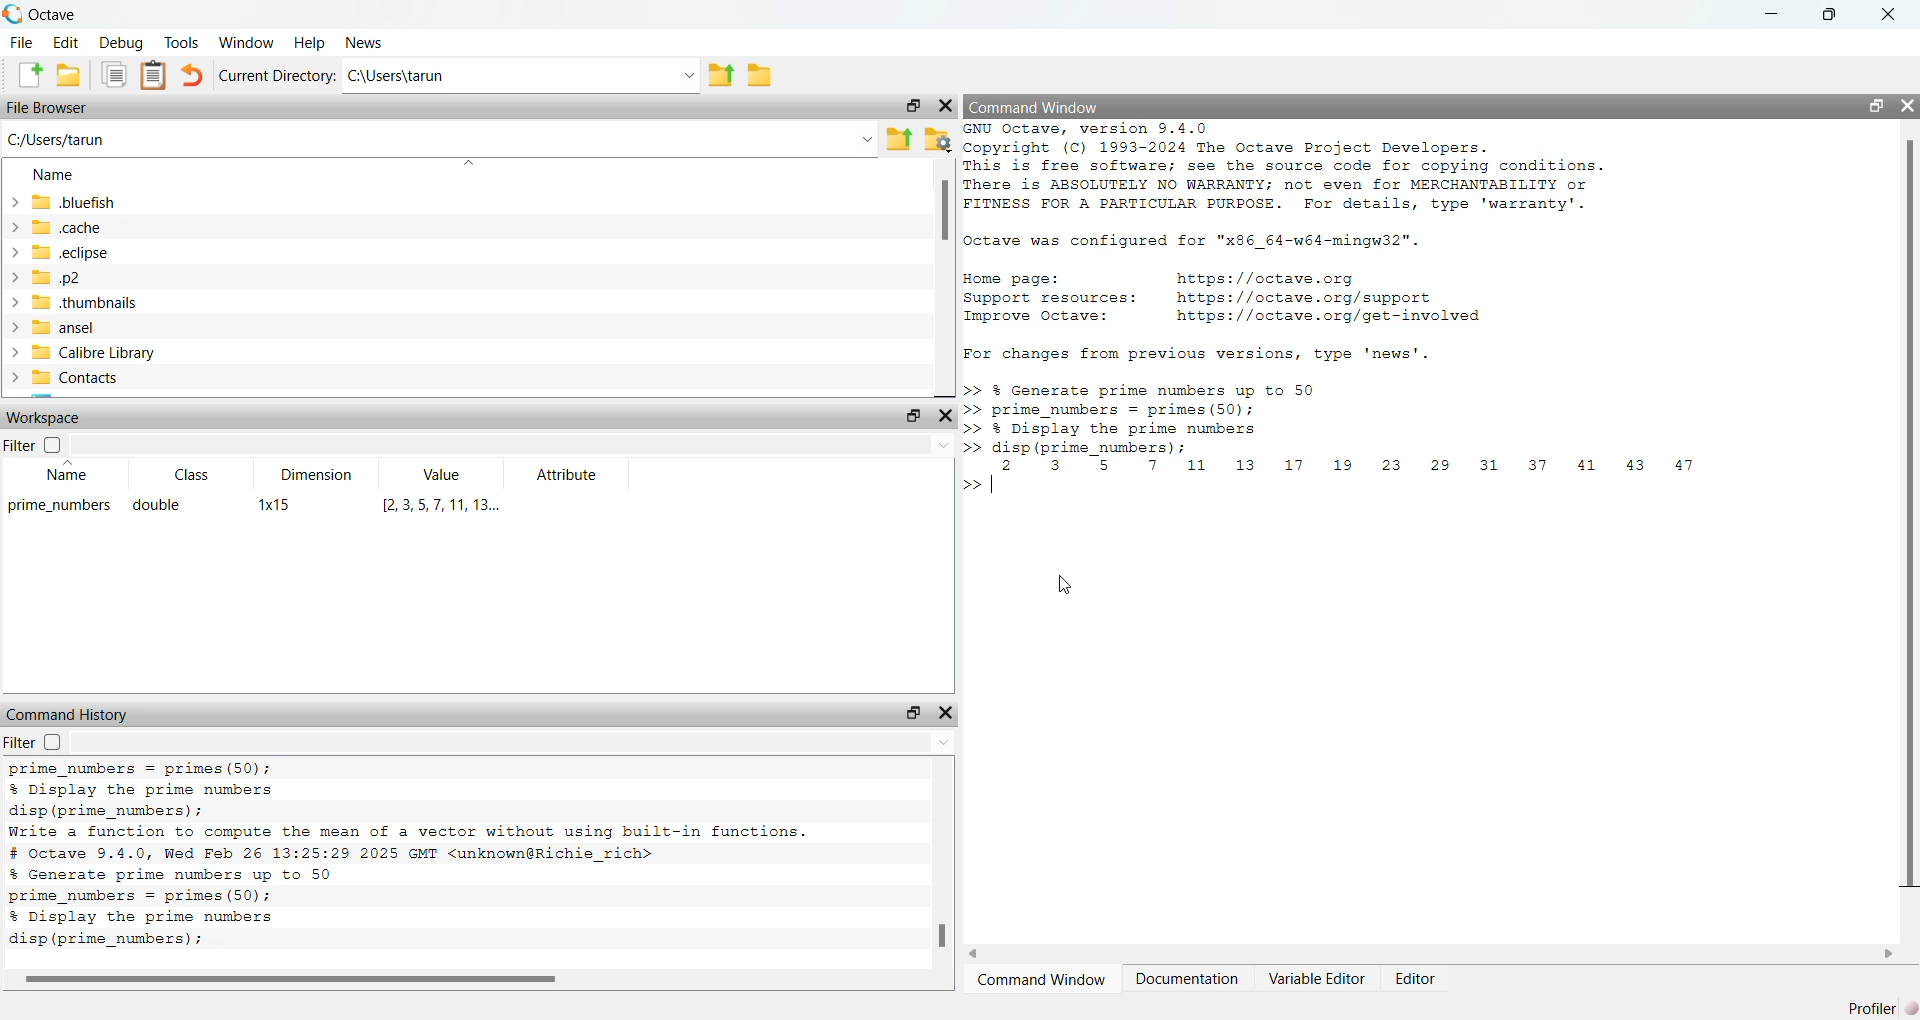 The image size is (1920, 1020). Describe the element at coordinates (945, 211) in the screenshot. I see `scroll bar` at that location.